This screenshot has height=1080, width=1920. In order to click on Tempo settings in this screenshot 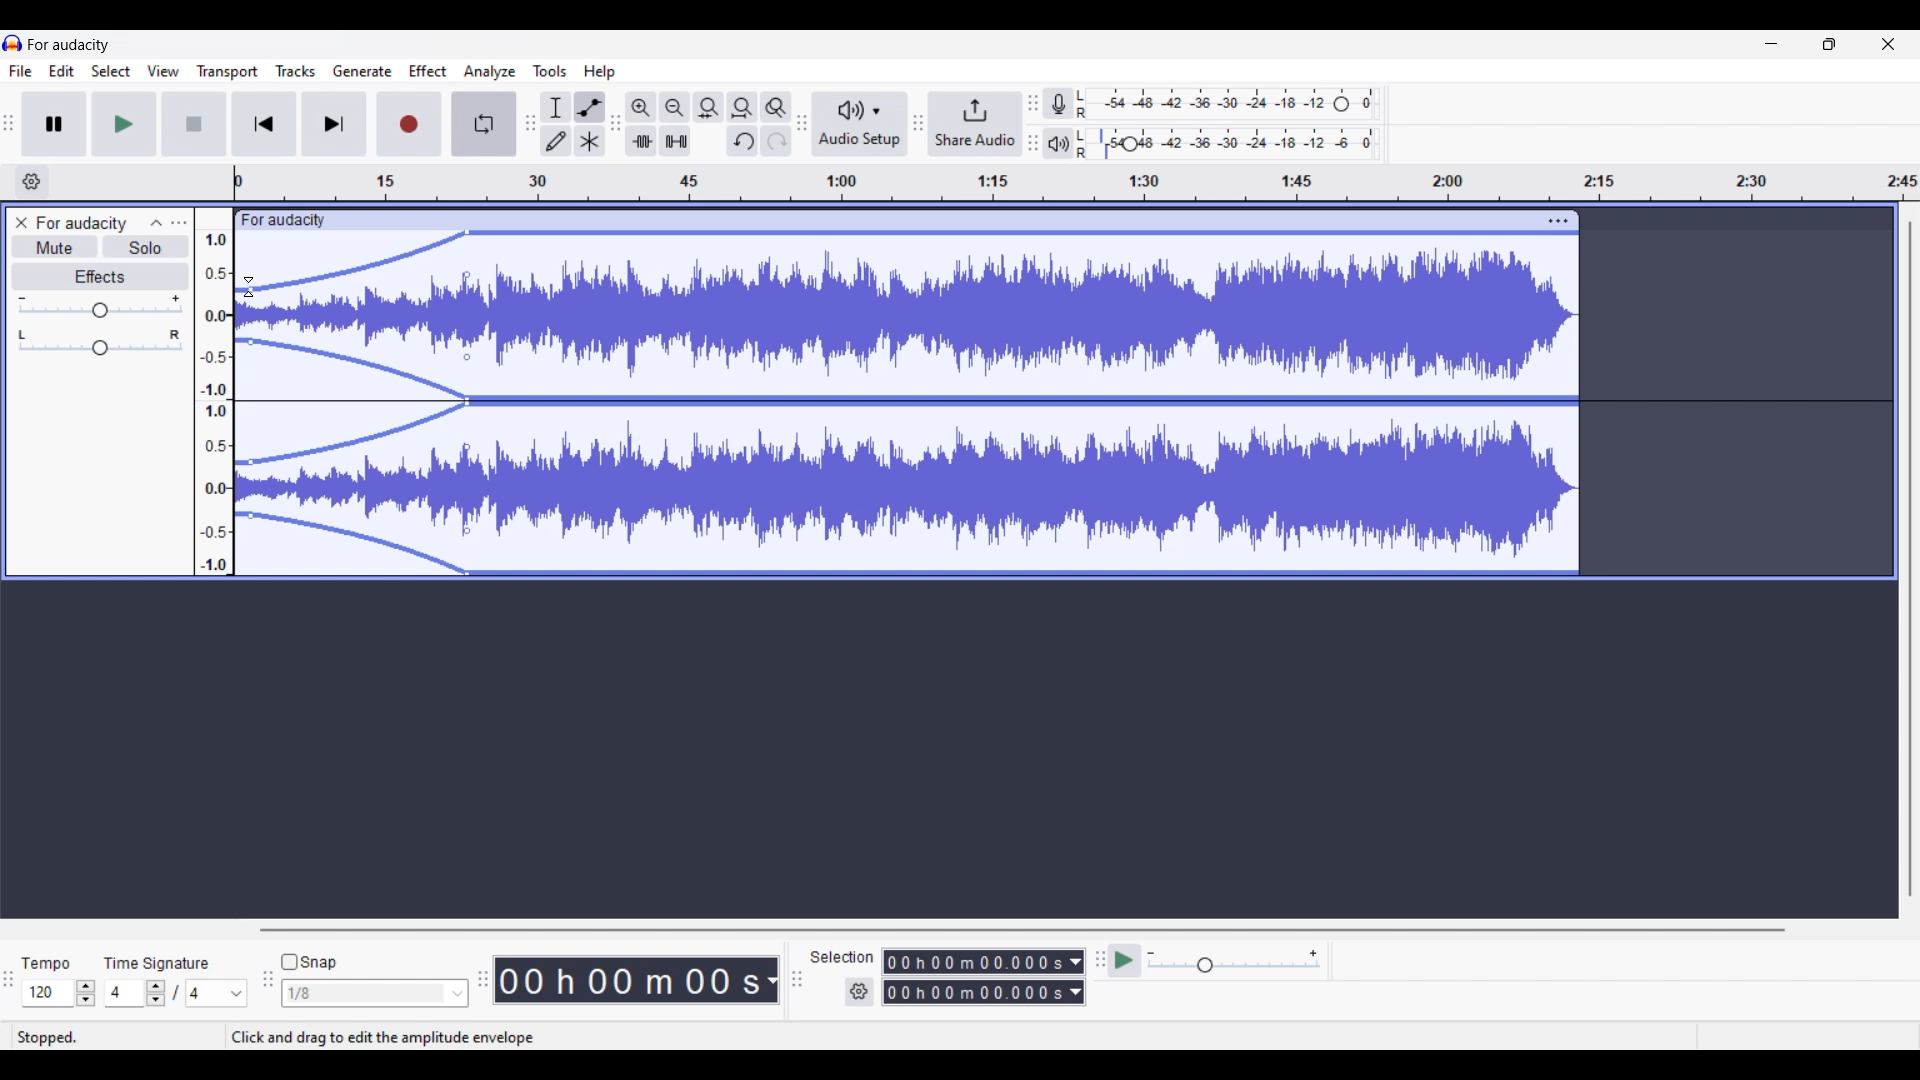, I will do `click(59, 993)`.